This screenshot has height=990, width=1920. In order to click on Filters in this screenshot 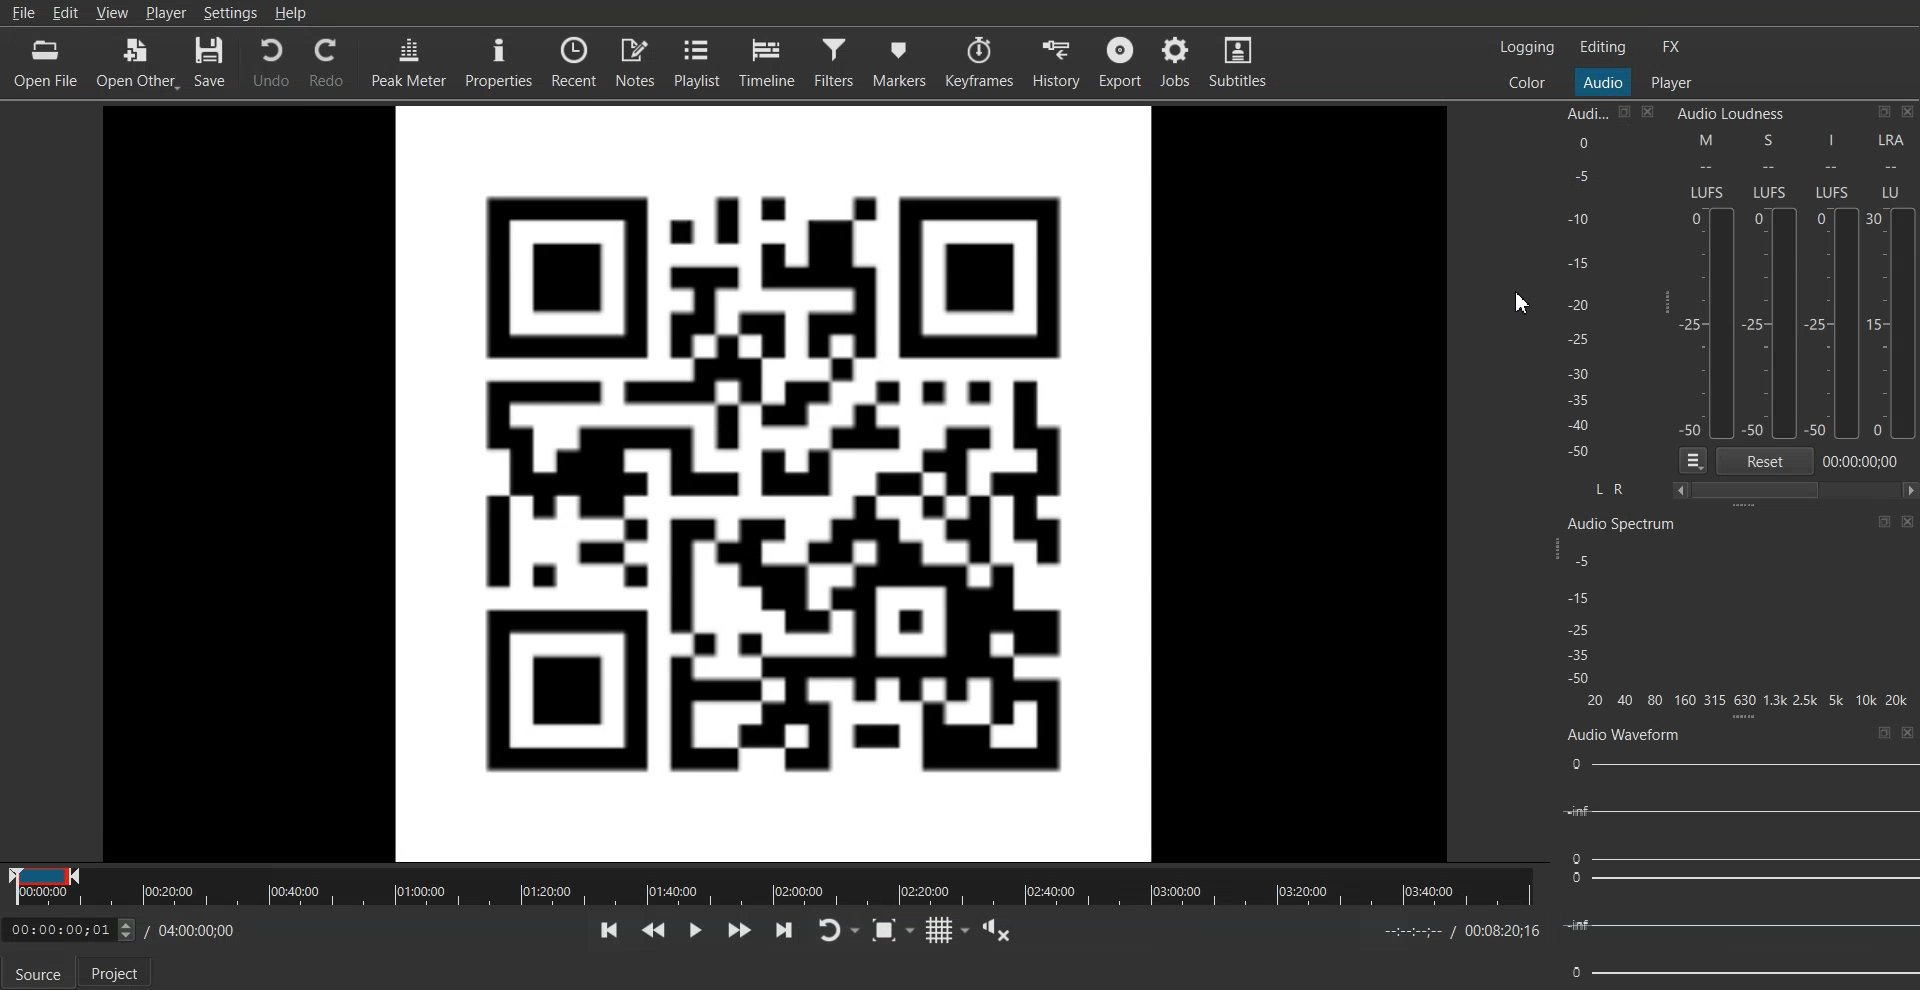, I will do `click(835, 63)`.